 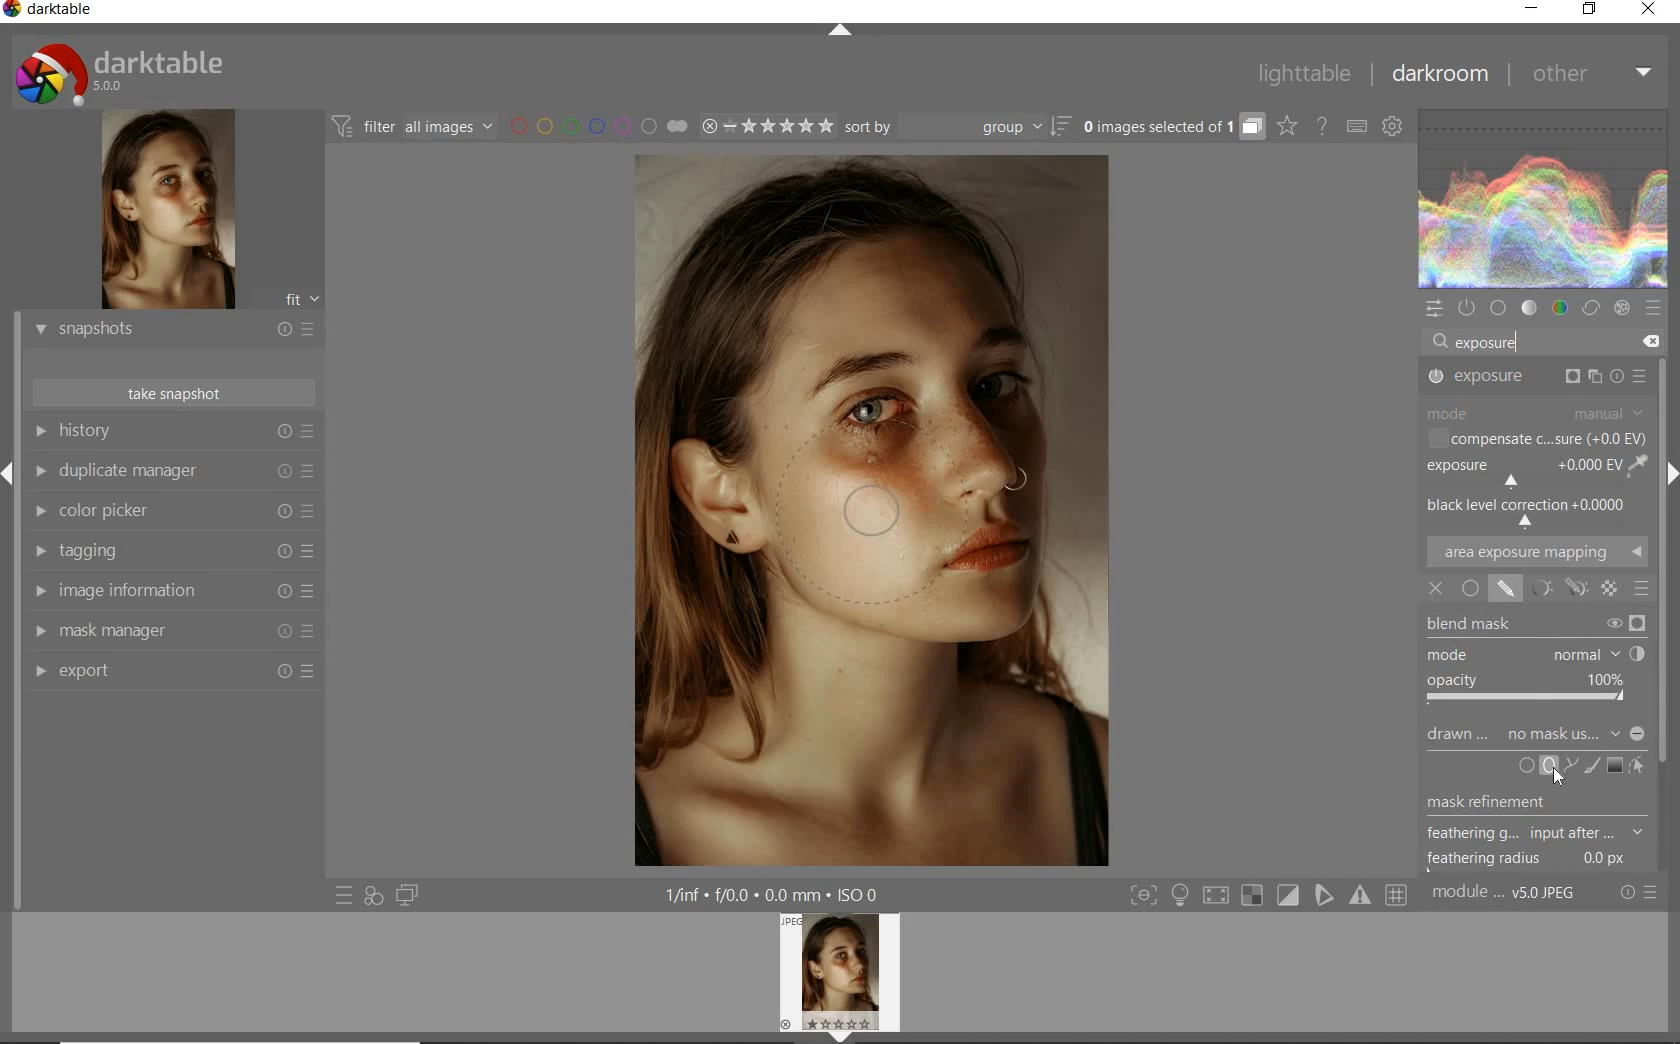 What do you see at coordinates (412, 126) in the screenshot?
I see `filter images based on their modules` at bounding box center [412, 126].